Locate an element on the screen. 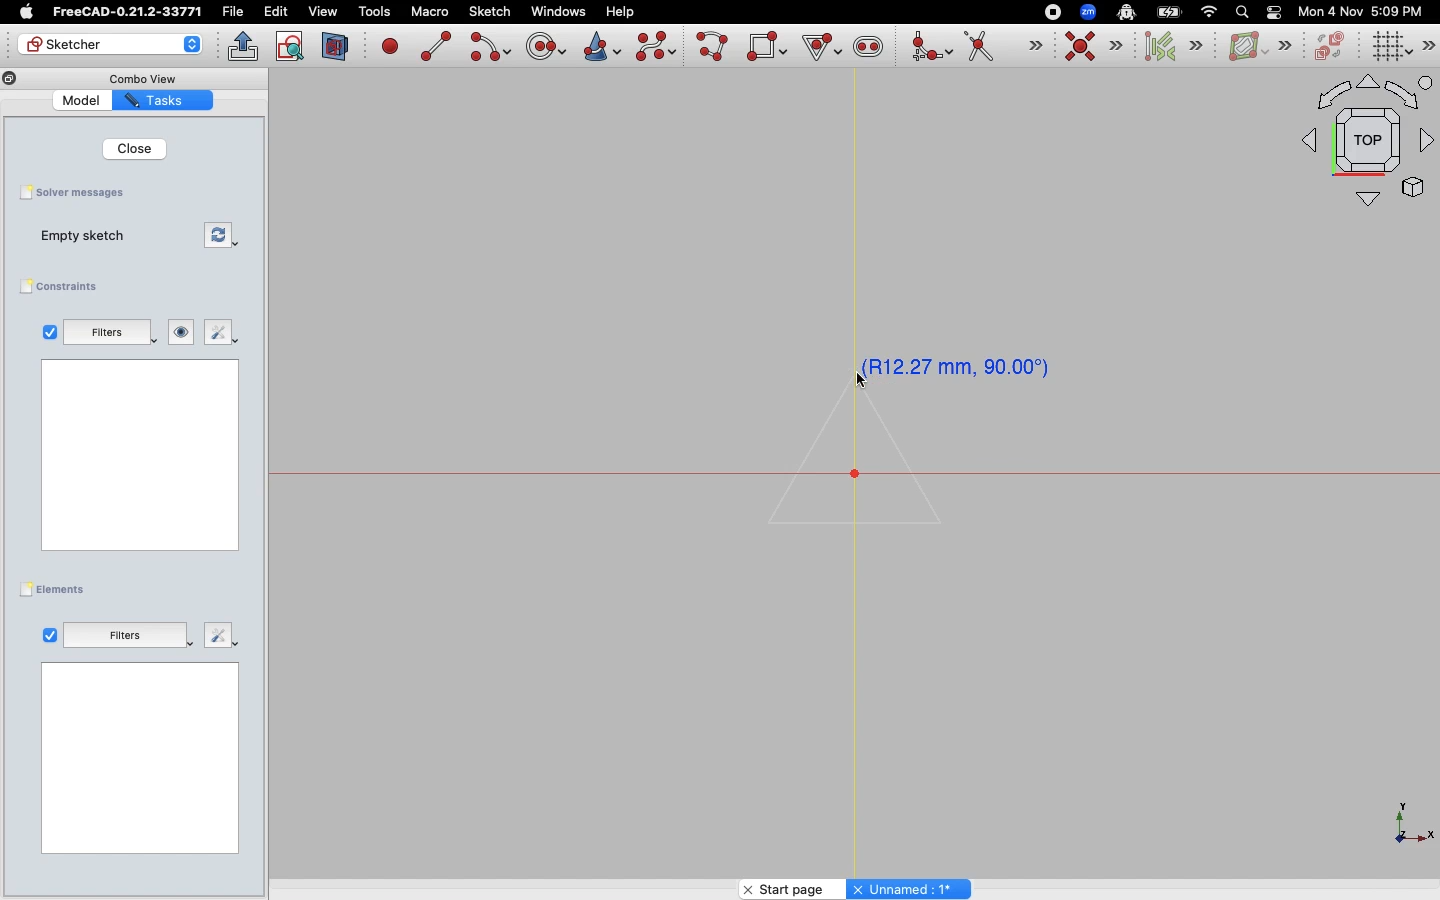 Image resolution: width=1440 pixels, height=900 pixels. Network is located at coordinates (1210, 12).